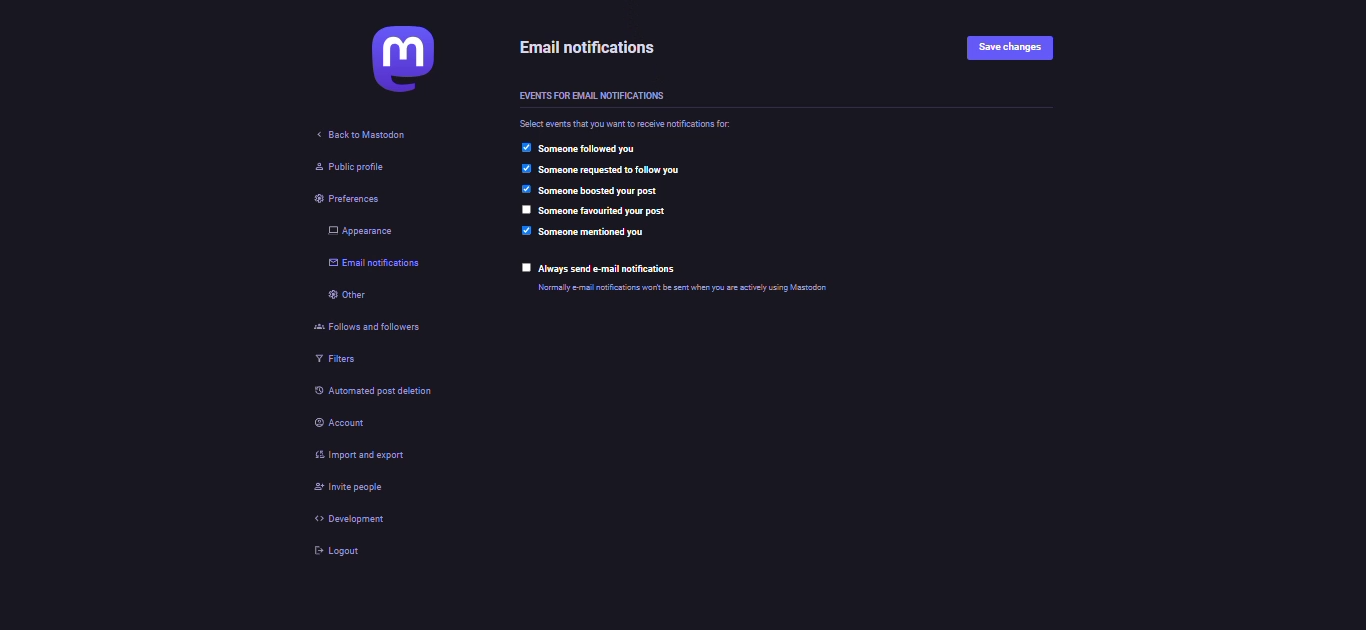  What do you see at coordinates (591, 93) in the screenshot?
I see `events` at bounding box center [591, 93].